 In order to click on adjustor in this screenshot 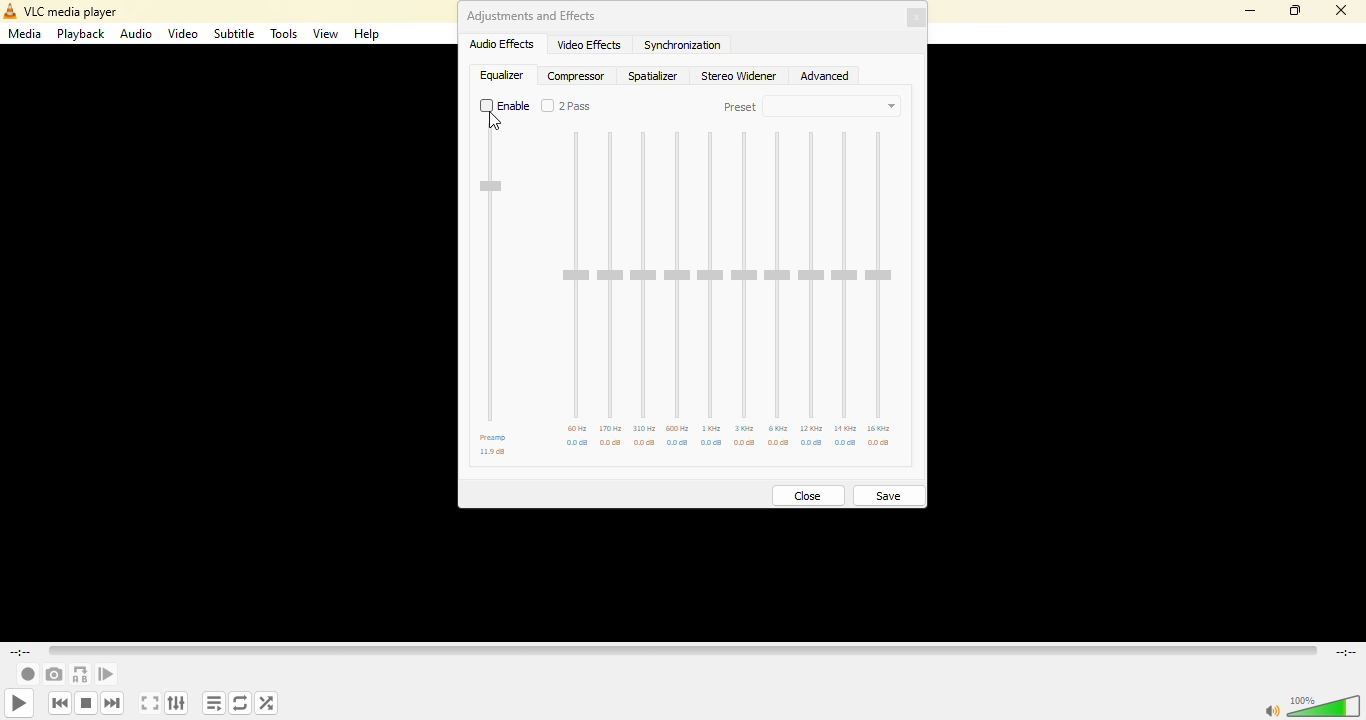, I will do `click(644, 275)`.